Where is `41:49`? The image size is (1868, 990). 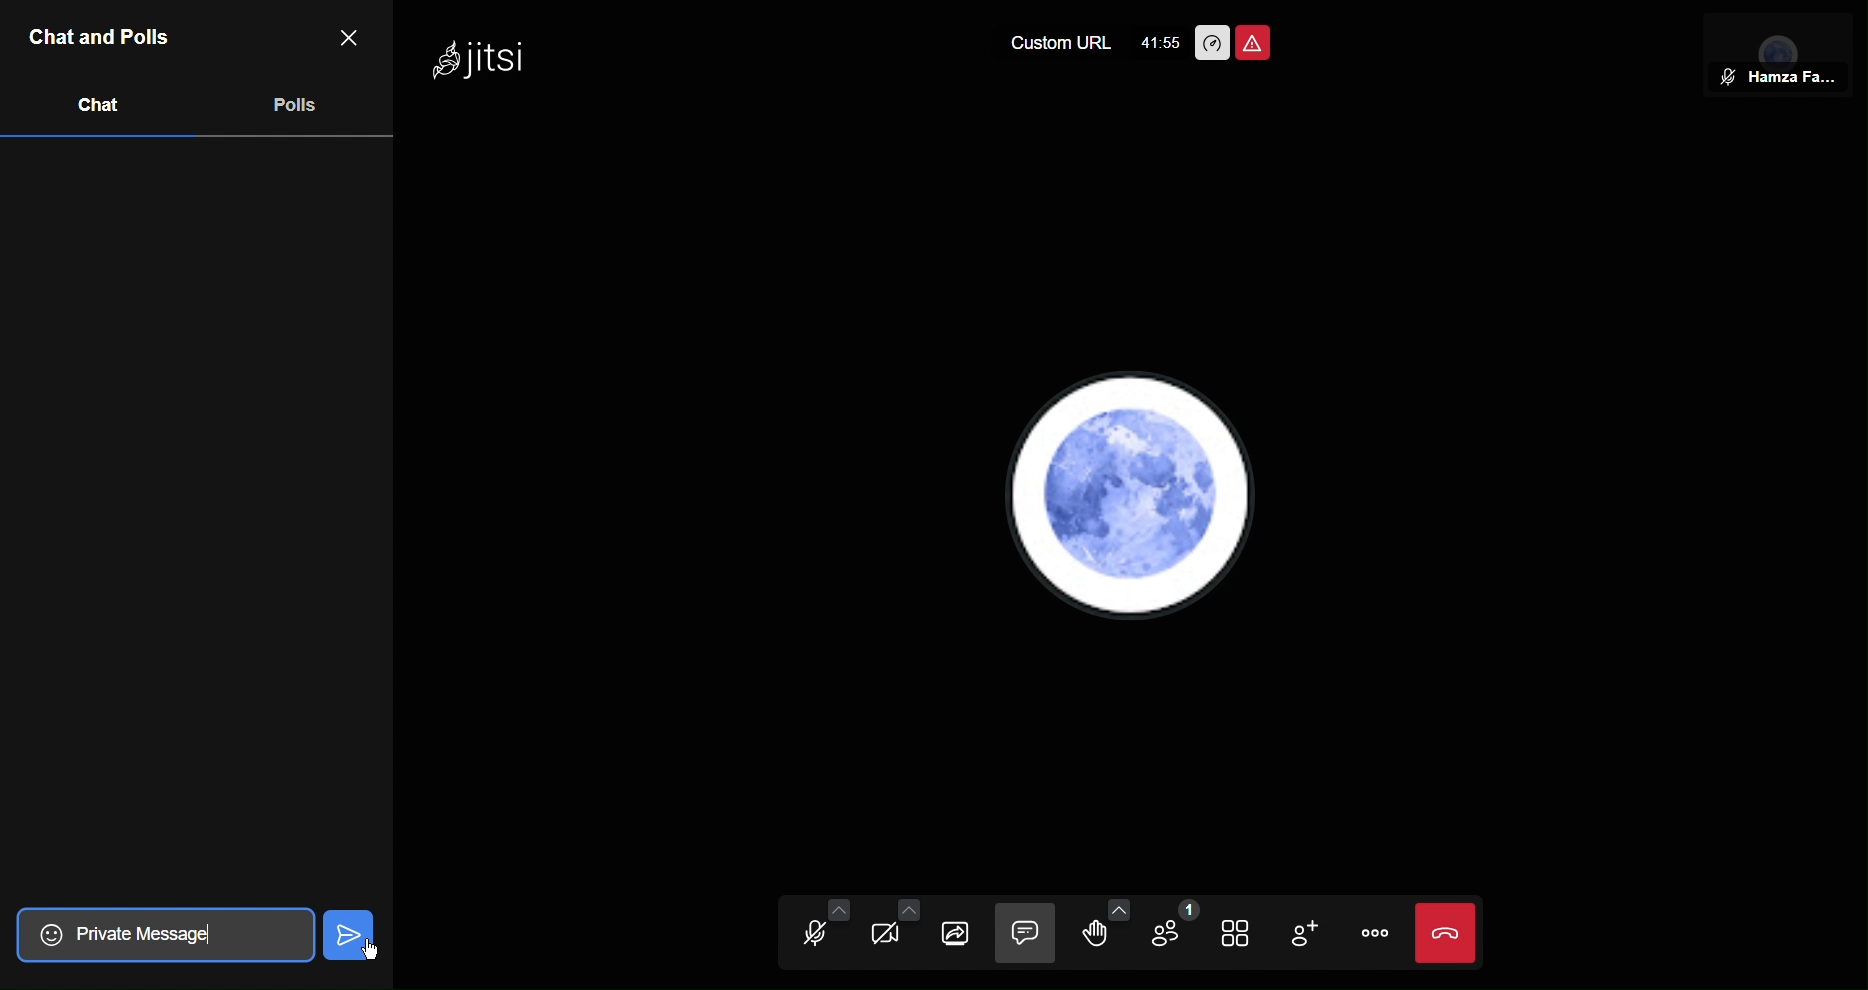
41:49 is located at coordinates (1156, 43).